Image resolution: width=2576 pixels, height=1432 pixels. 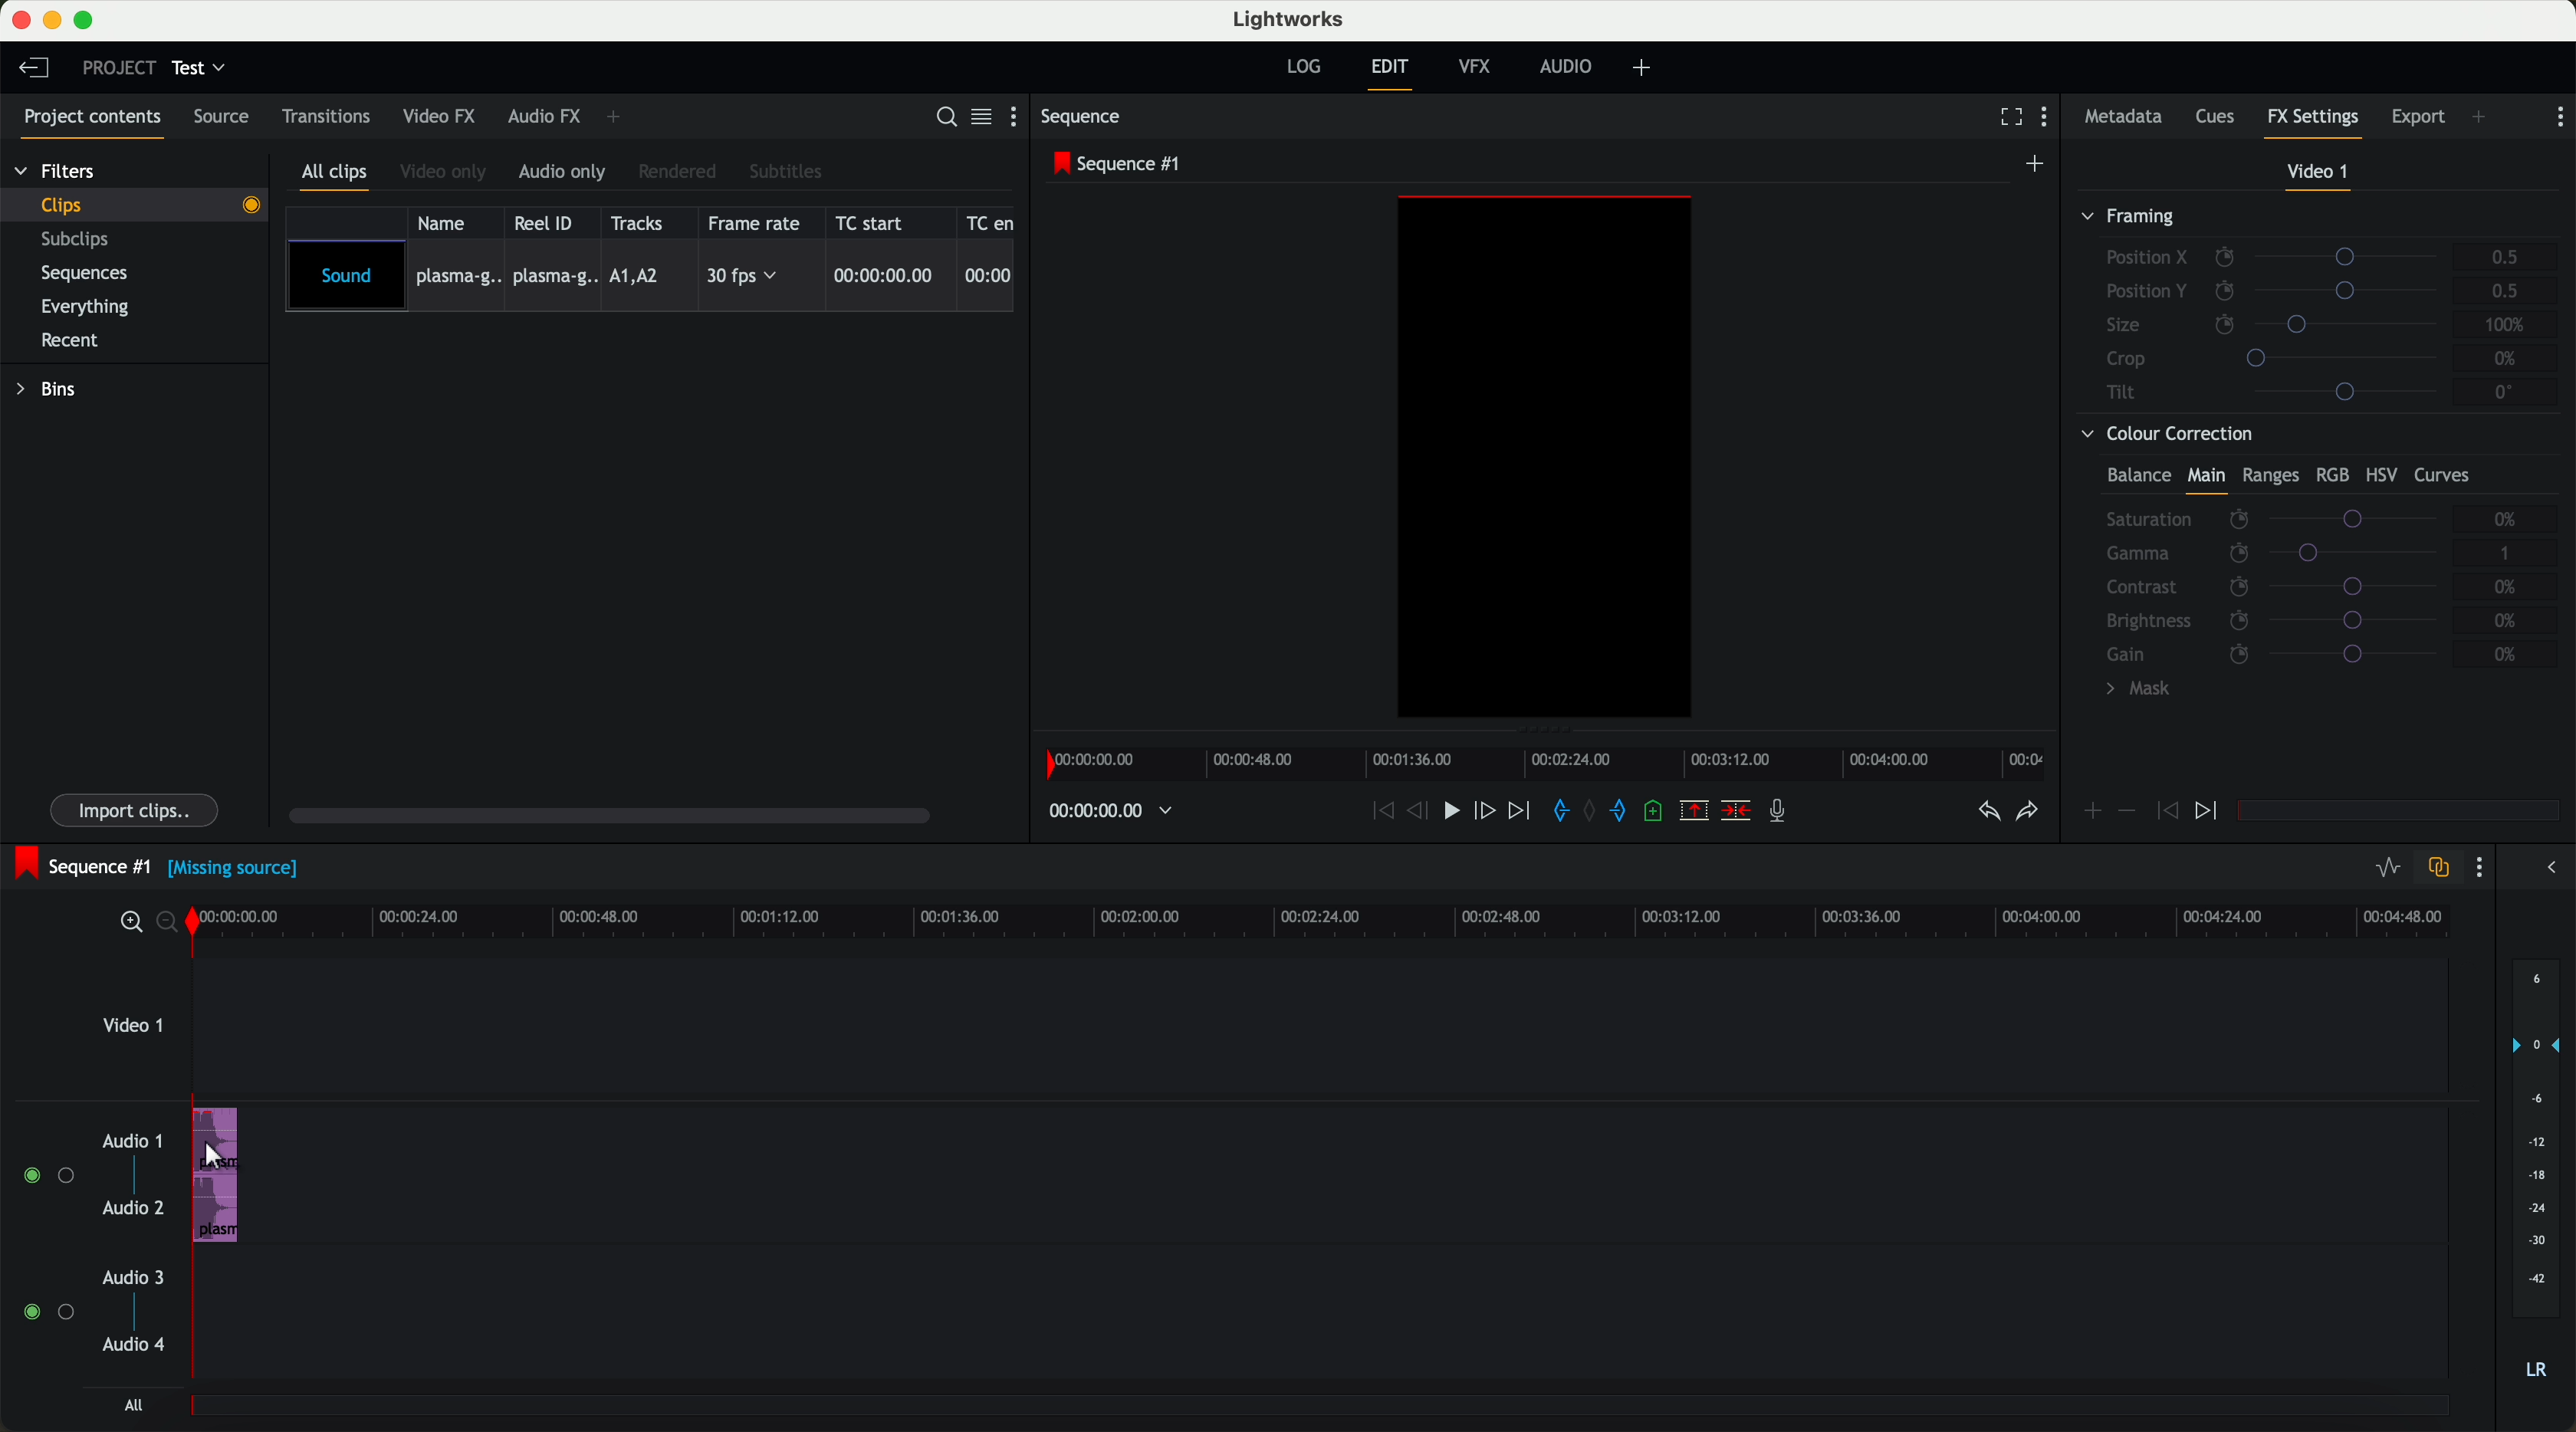 What do you see at coordinates (146, 204) in the screenshot?
I see `clip` at bounding box center [146, 204].